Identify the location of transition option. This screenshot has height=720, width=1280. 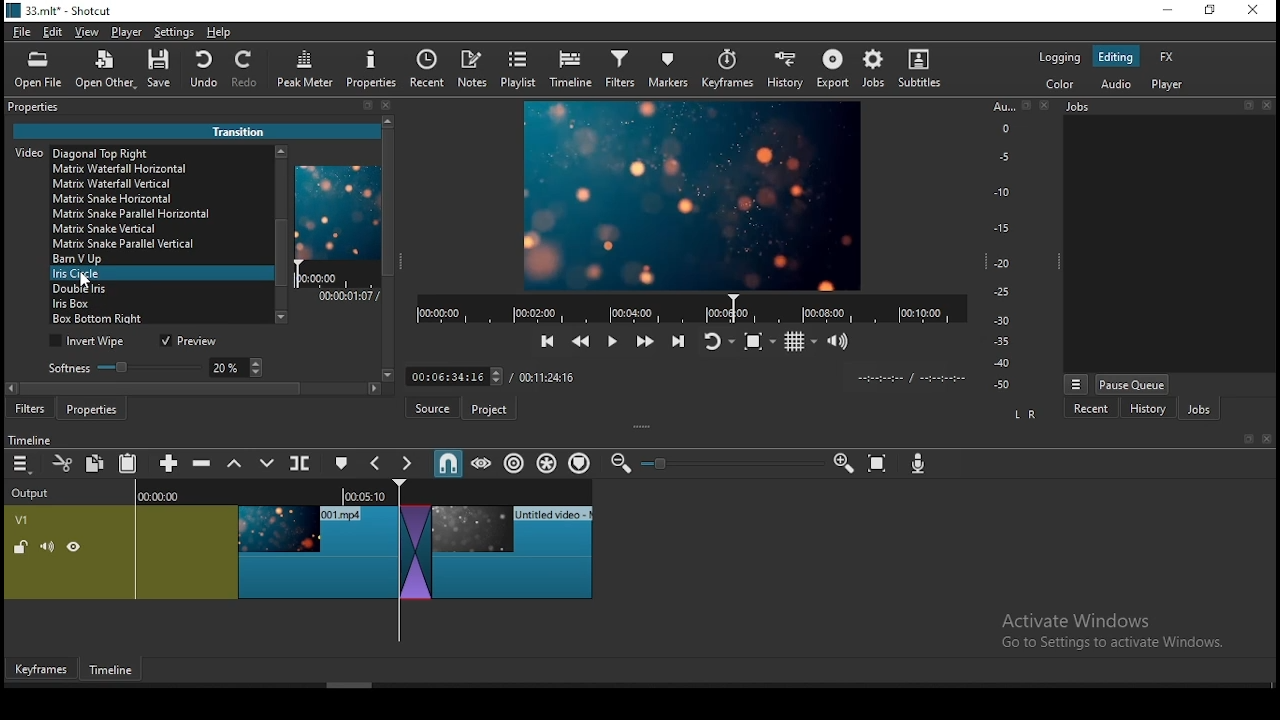
(160, 319).